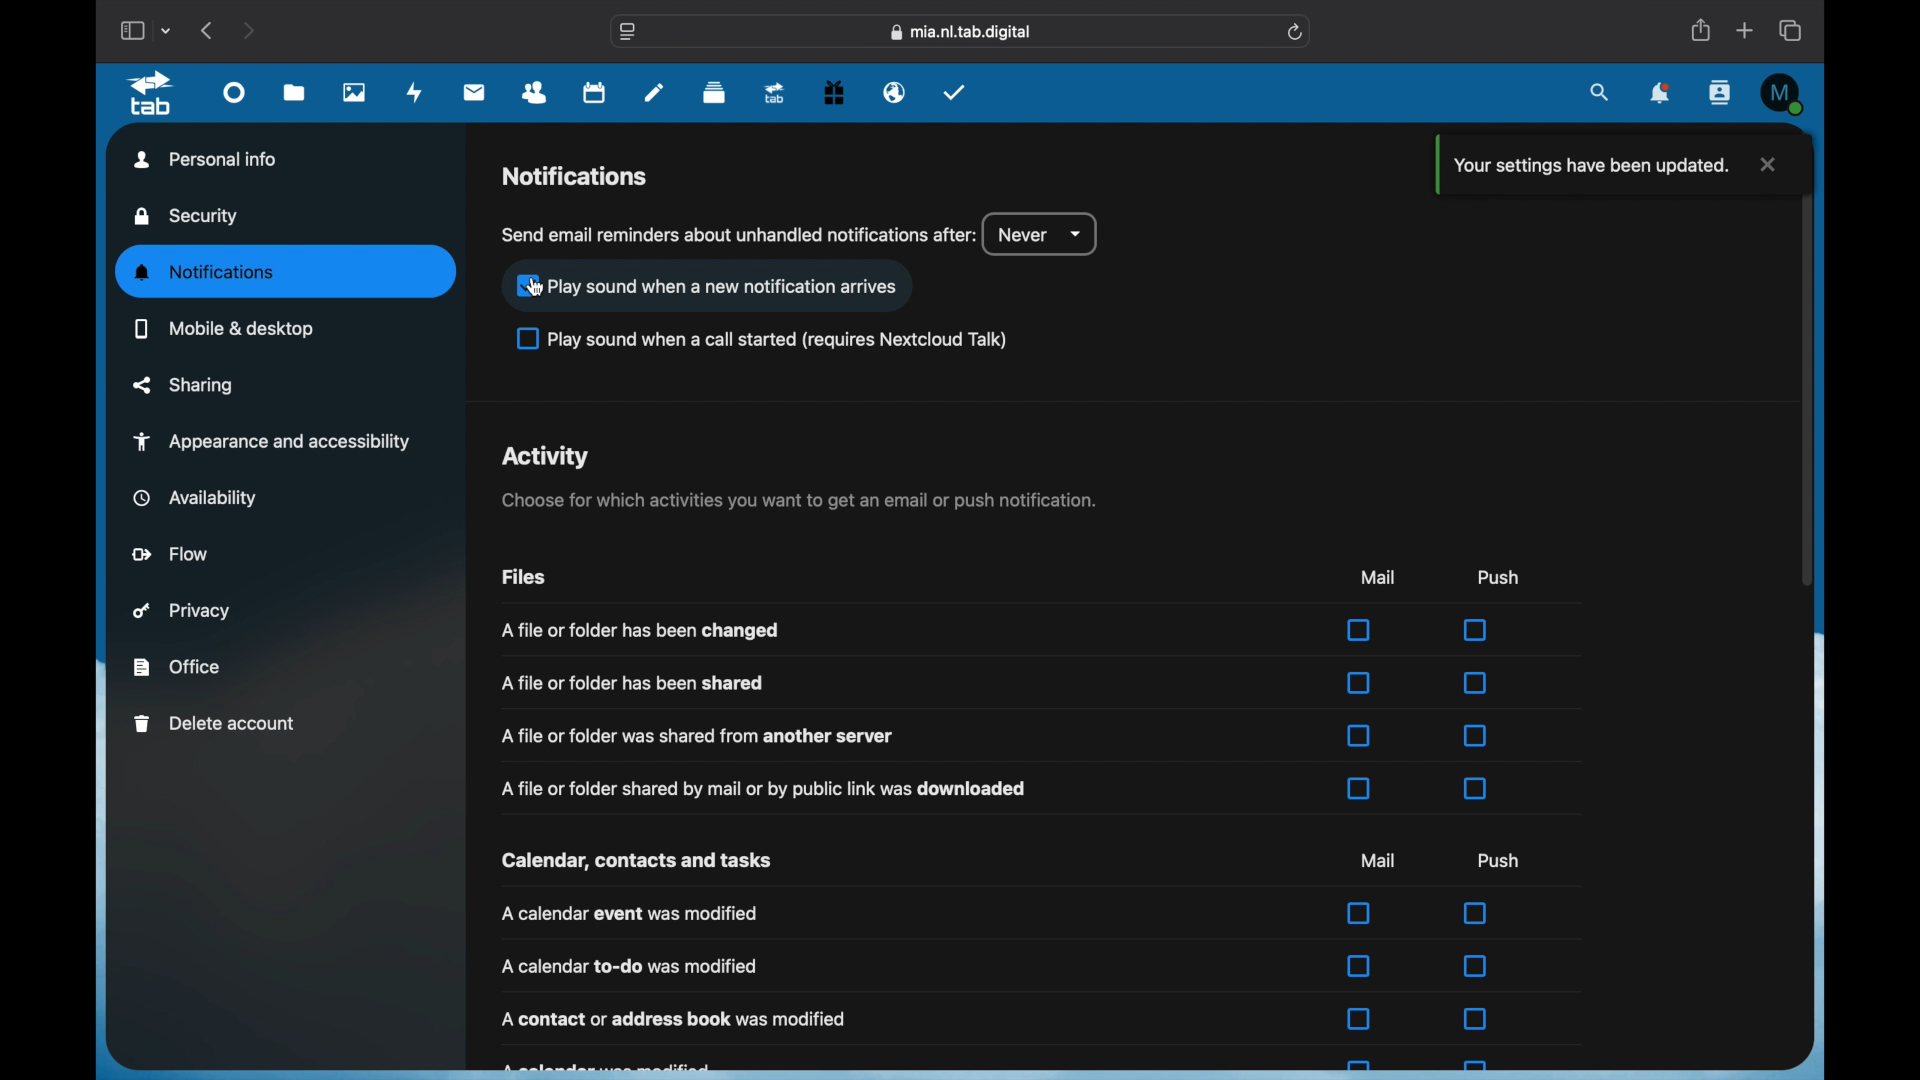 The image size is (1920, 1080). Describe the element at coordinates (184, 385) in the screenshot. I see `sharing` at that location.